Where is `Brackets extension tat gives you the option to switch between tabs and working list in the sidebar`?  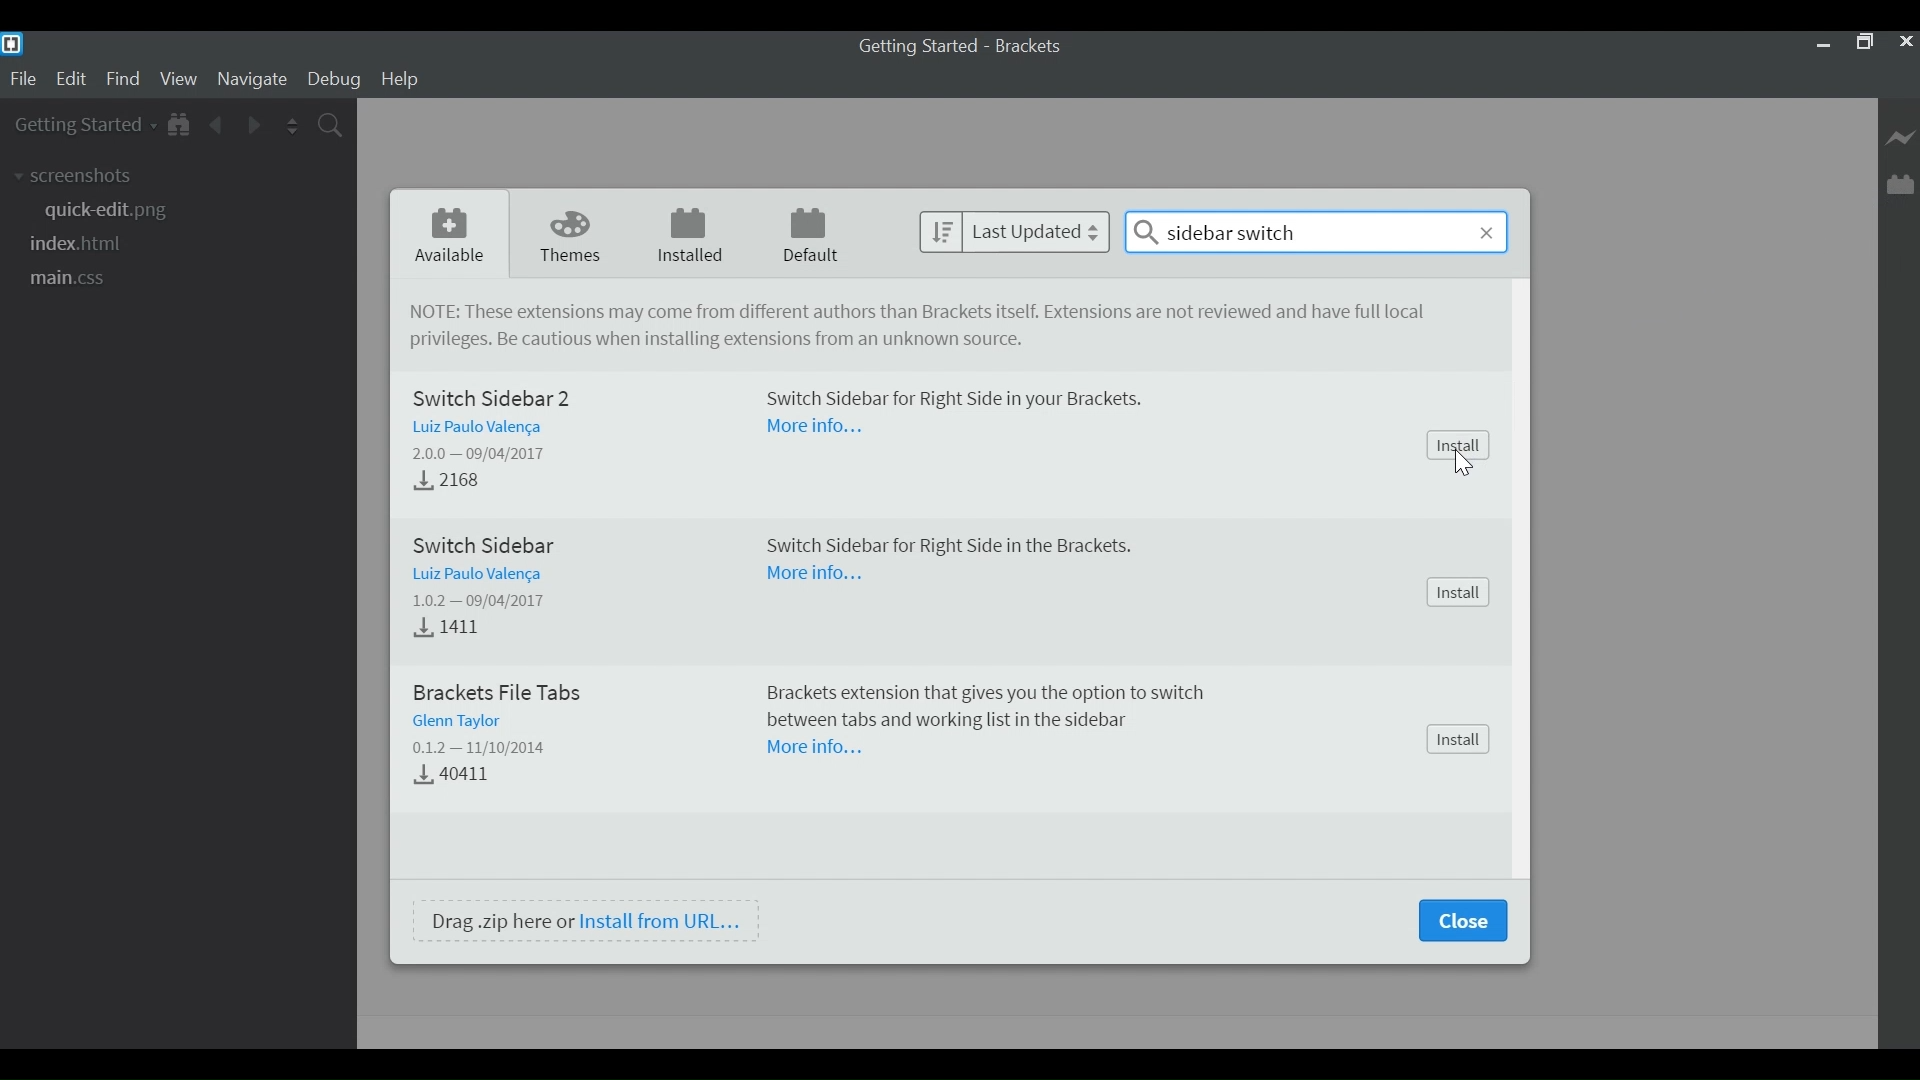
Brackets extension tat gives you the option to switch between tabs and working list in the sidebar is located at coordinates (989, 707).